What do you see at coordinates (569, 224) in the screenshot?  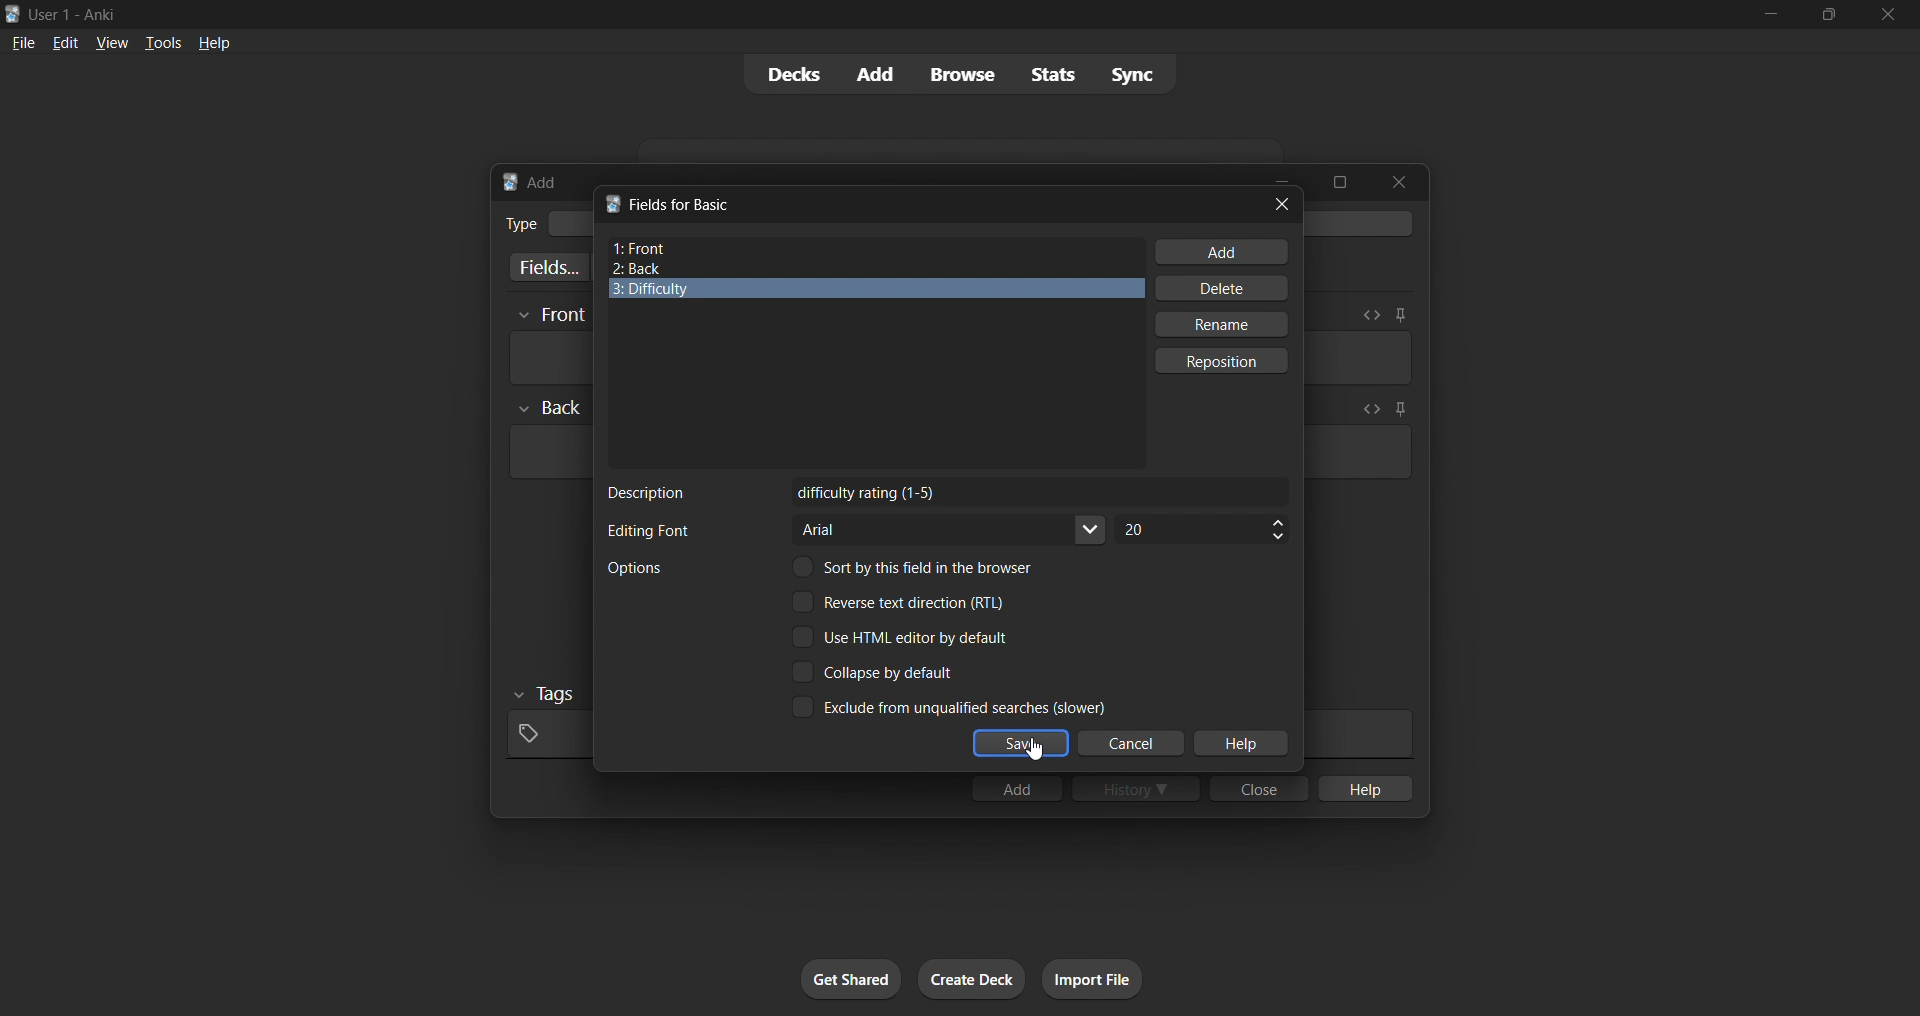 I see `basic card type` at bounding box center [569, 224].